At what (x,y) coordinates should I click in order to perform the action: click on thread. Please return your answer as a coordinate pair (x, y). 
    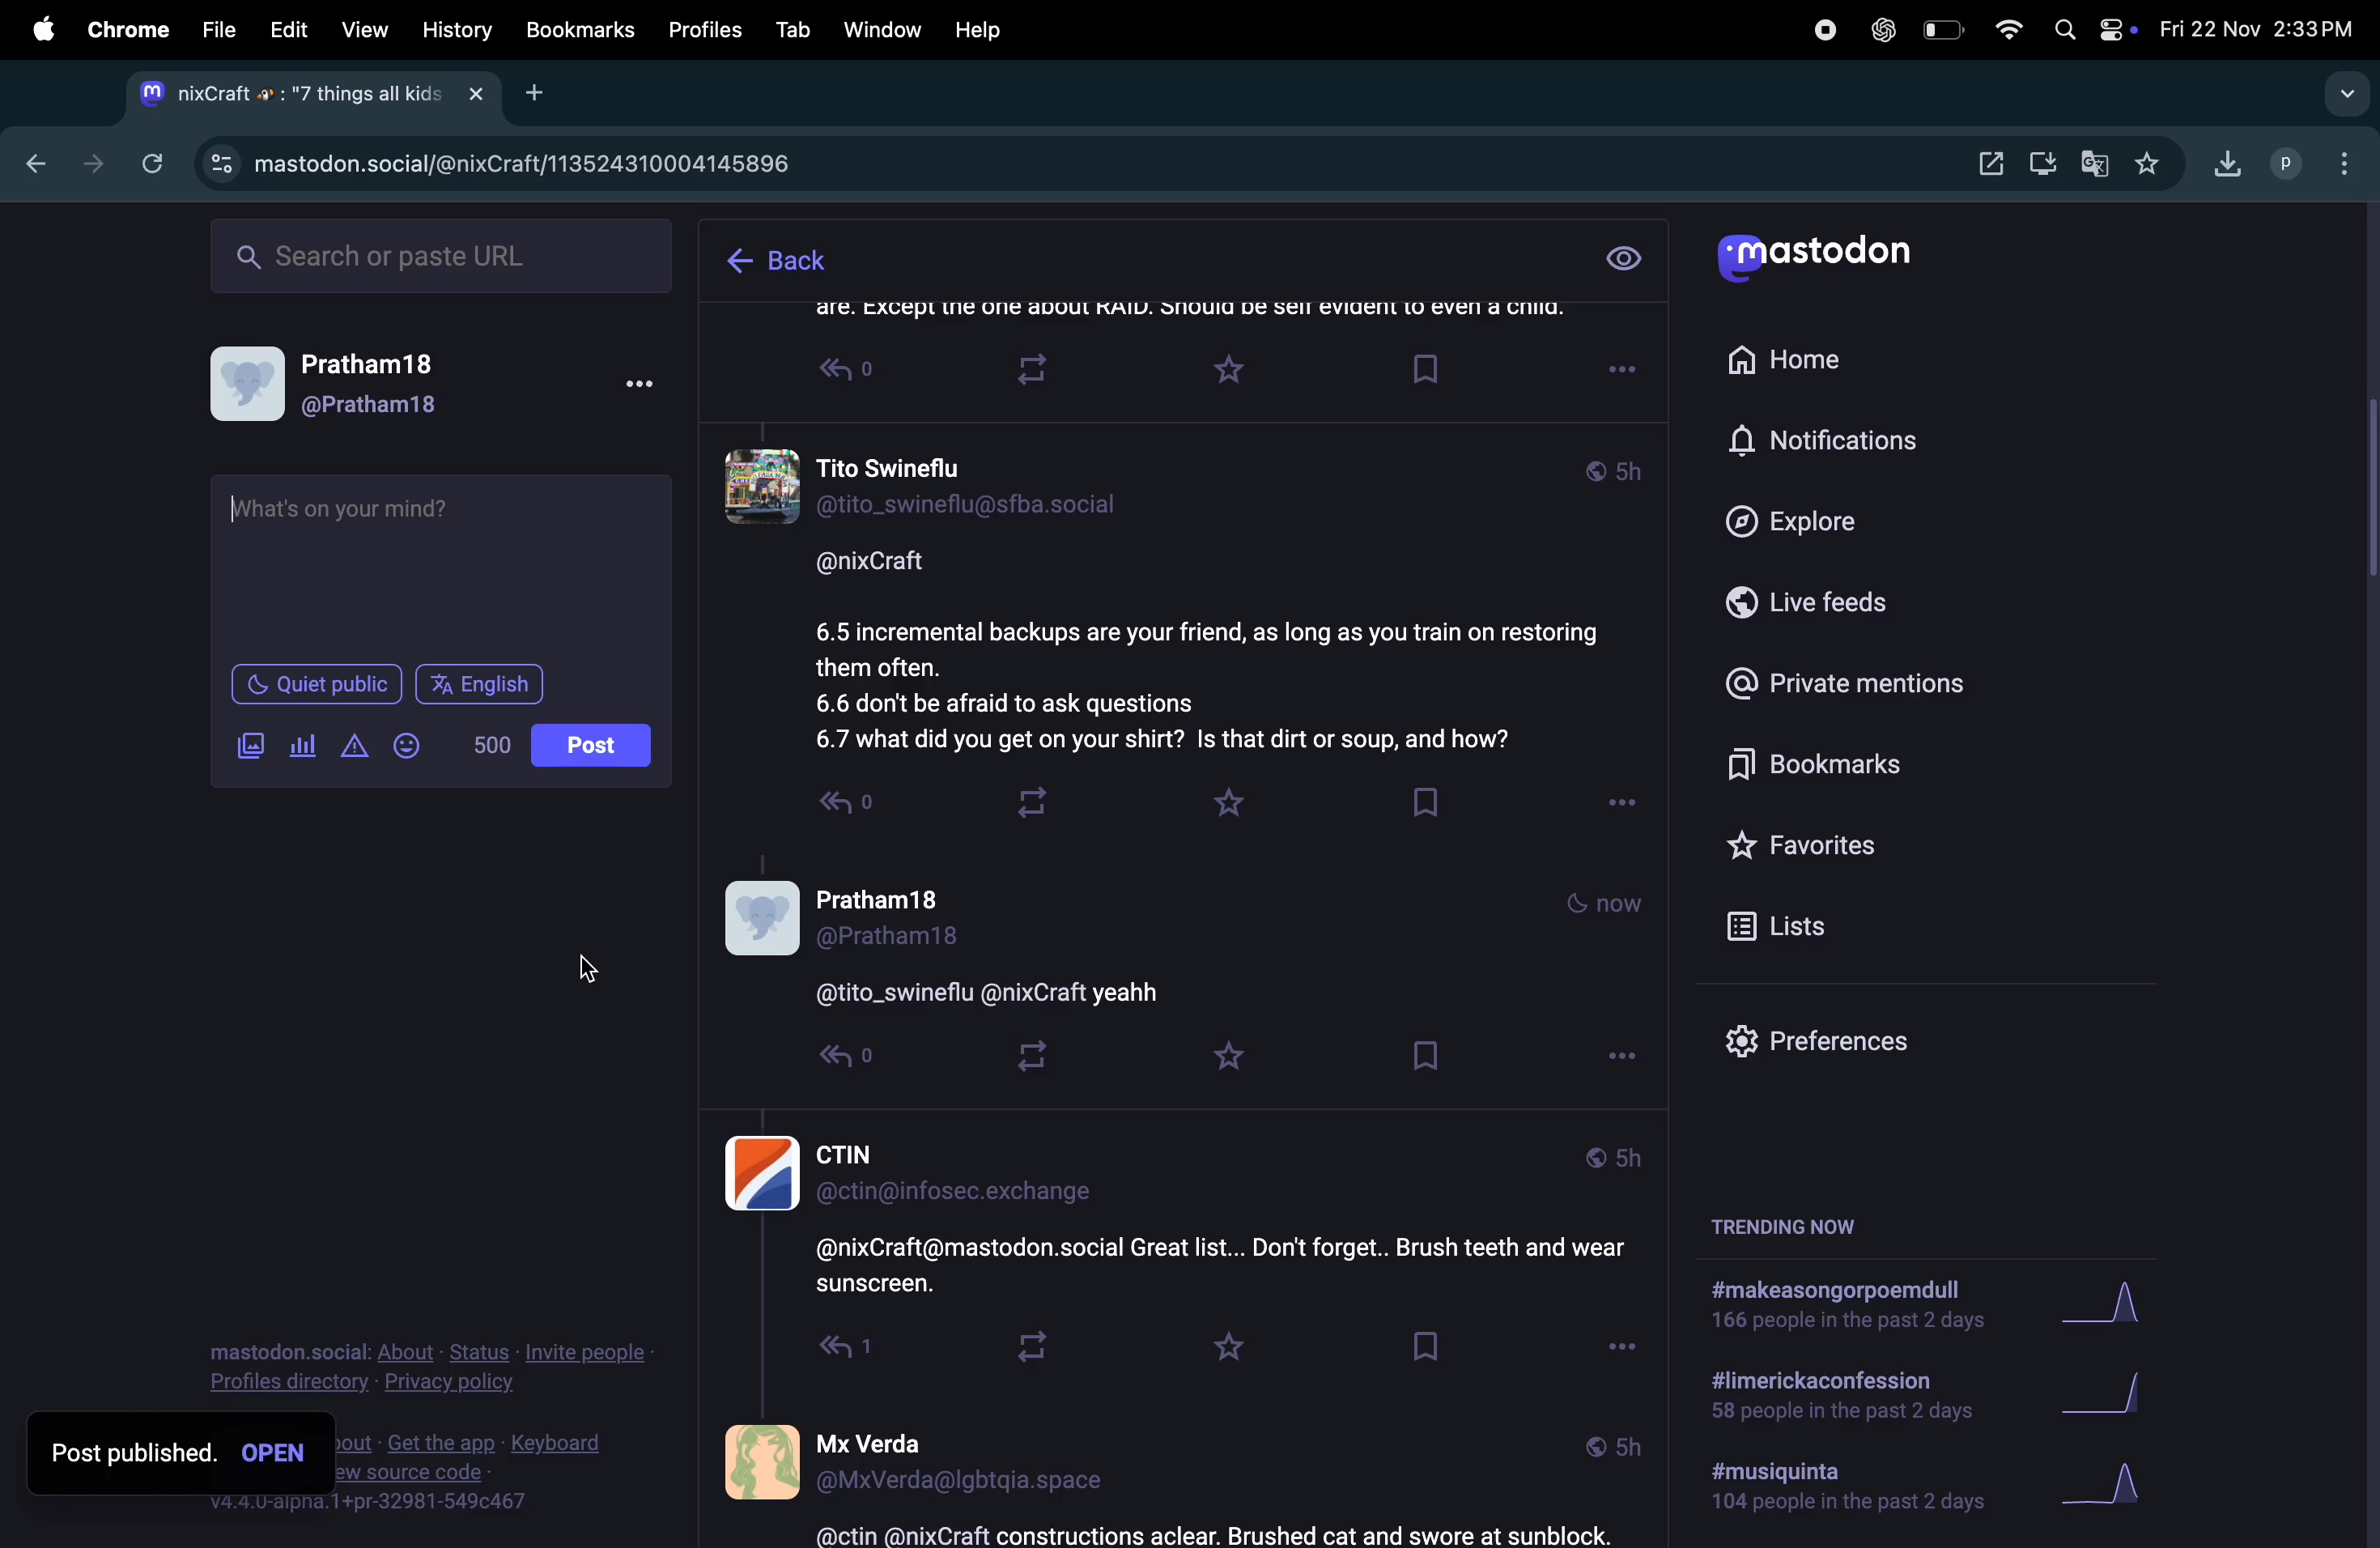
    Looking at the image, I should click on (1196, 595).